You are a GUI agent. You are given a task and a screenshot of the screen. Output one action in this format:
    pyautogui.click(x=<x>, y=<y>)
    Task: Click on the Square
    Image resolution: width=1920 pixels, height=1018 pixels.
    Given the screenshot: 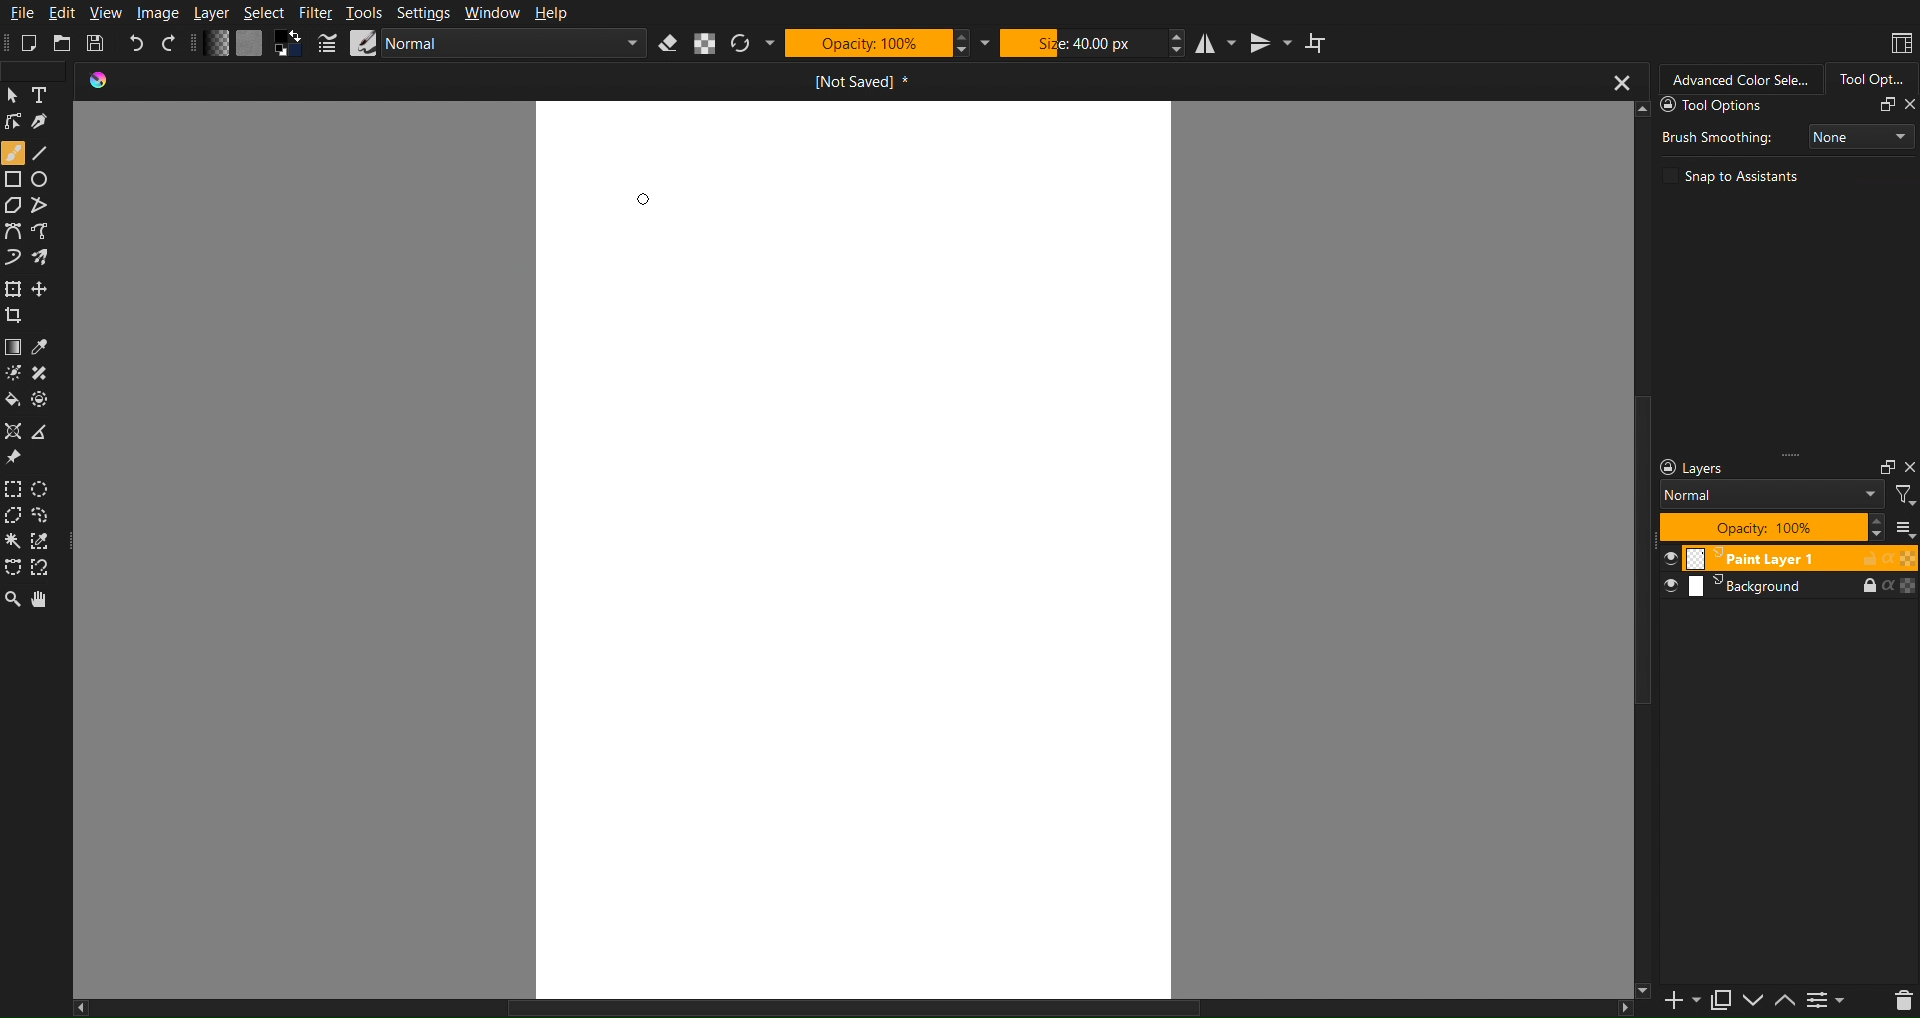 What is the action you would take?
    pyautogui.click(x=13, y=179)
    